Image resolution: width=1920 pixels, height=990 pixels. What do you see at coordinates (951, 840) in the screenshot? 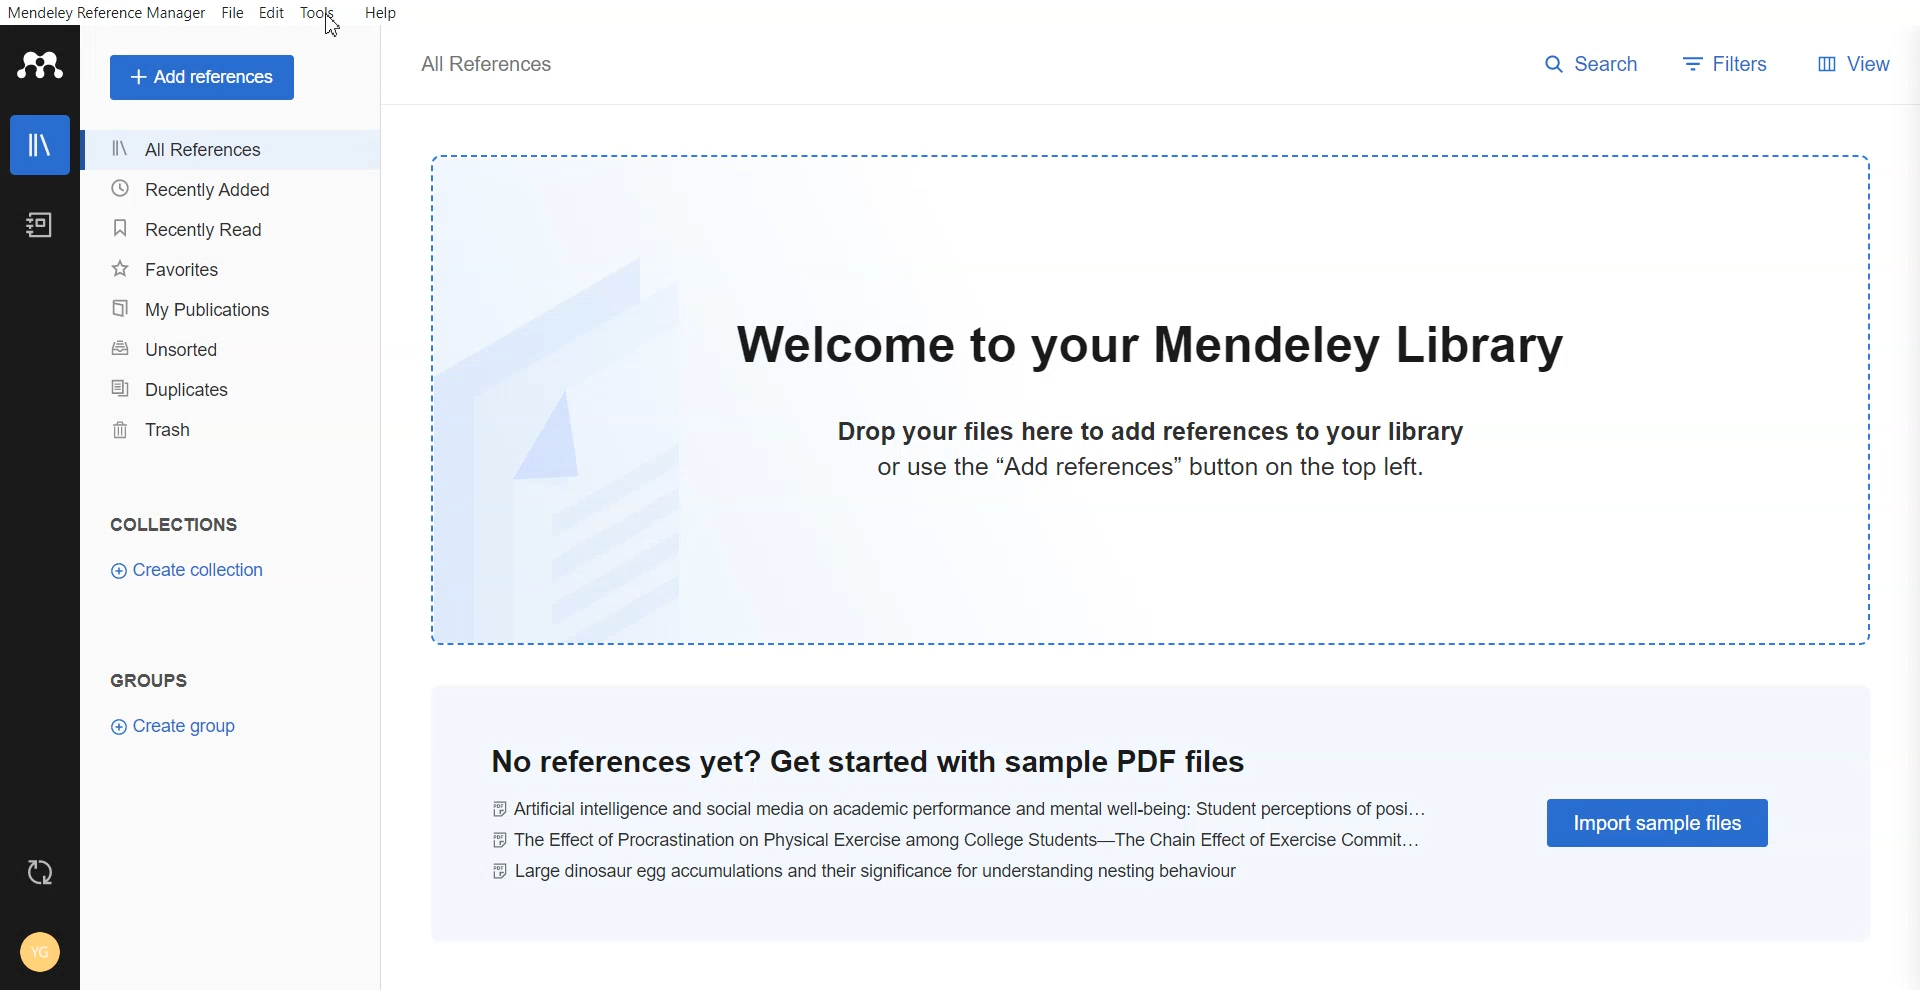
I see `the effect of procrastination on physical exercise among college students-- the chain effect of excercise commit...` at bounding box center [951, 840].